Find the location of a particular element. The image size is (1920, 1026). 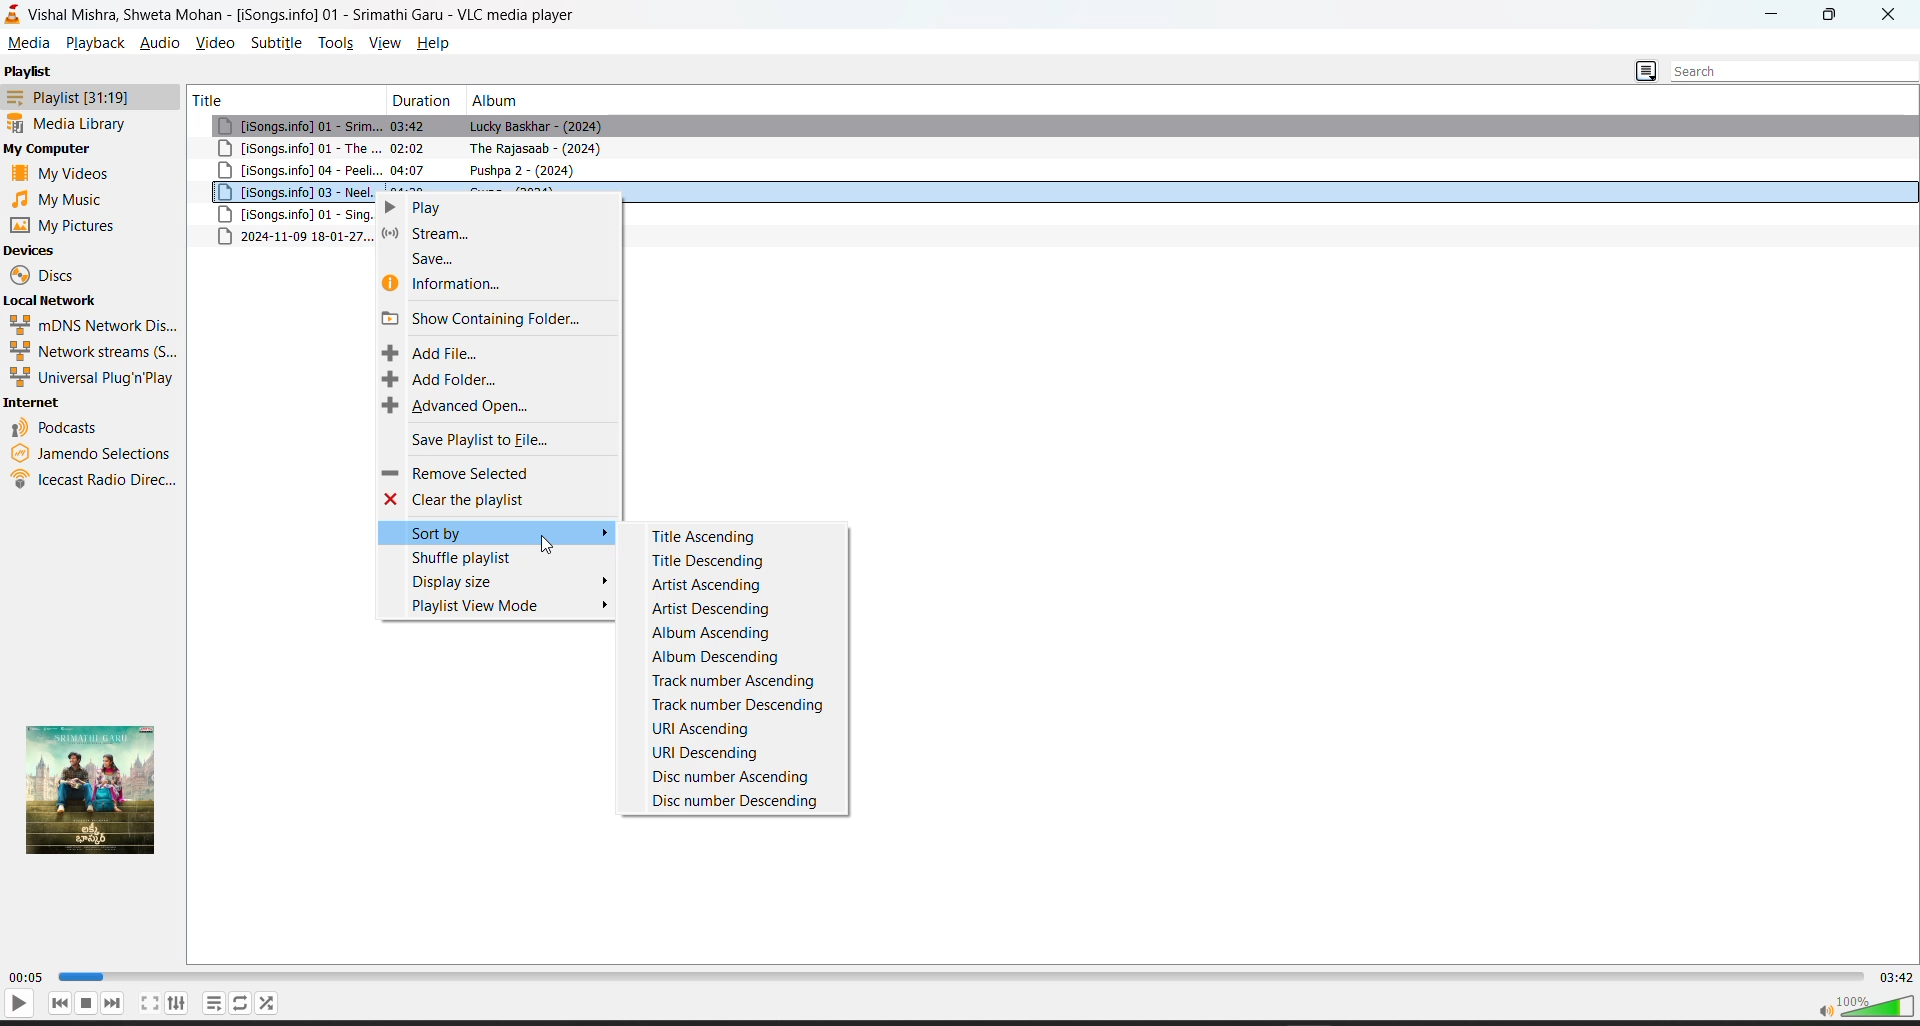

uri descending is located at coordinates (727, 752).